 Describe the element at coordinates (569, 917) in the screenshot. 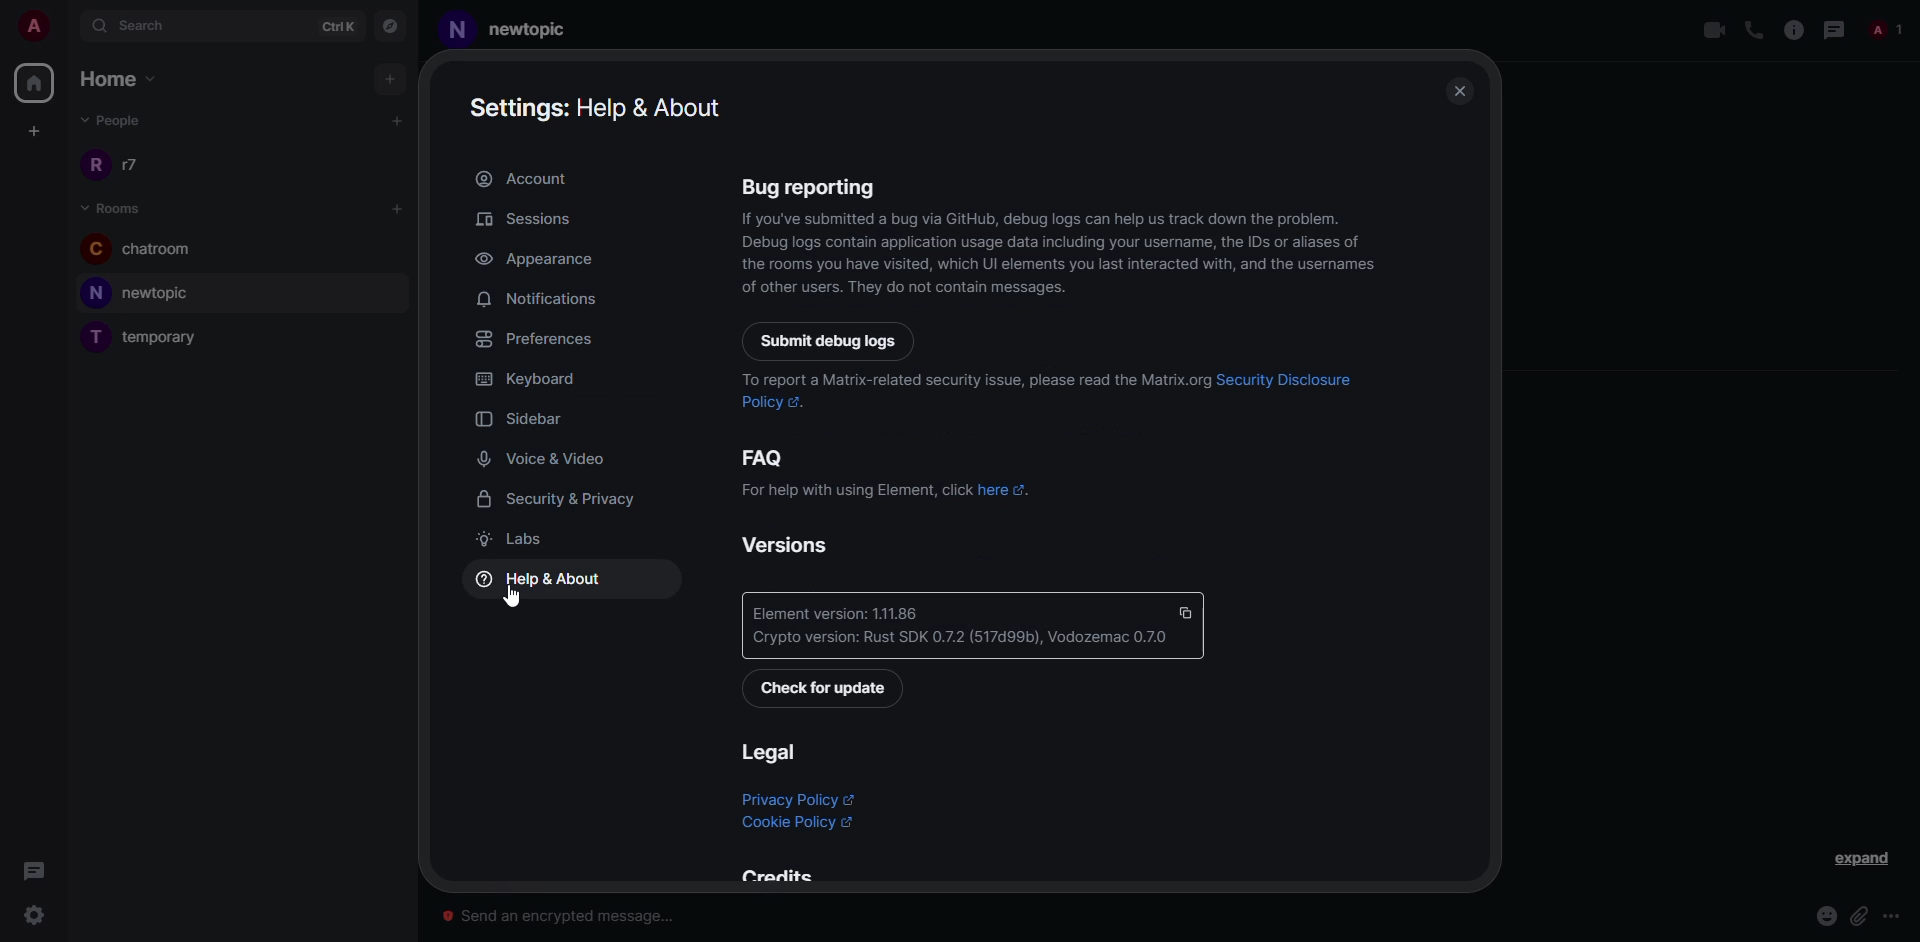

I see `send an encrypted message` at that location.